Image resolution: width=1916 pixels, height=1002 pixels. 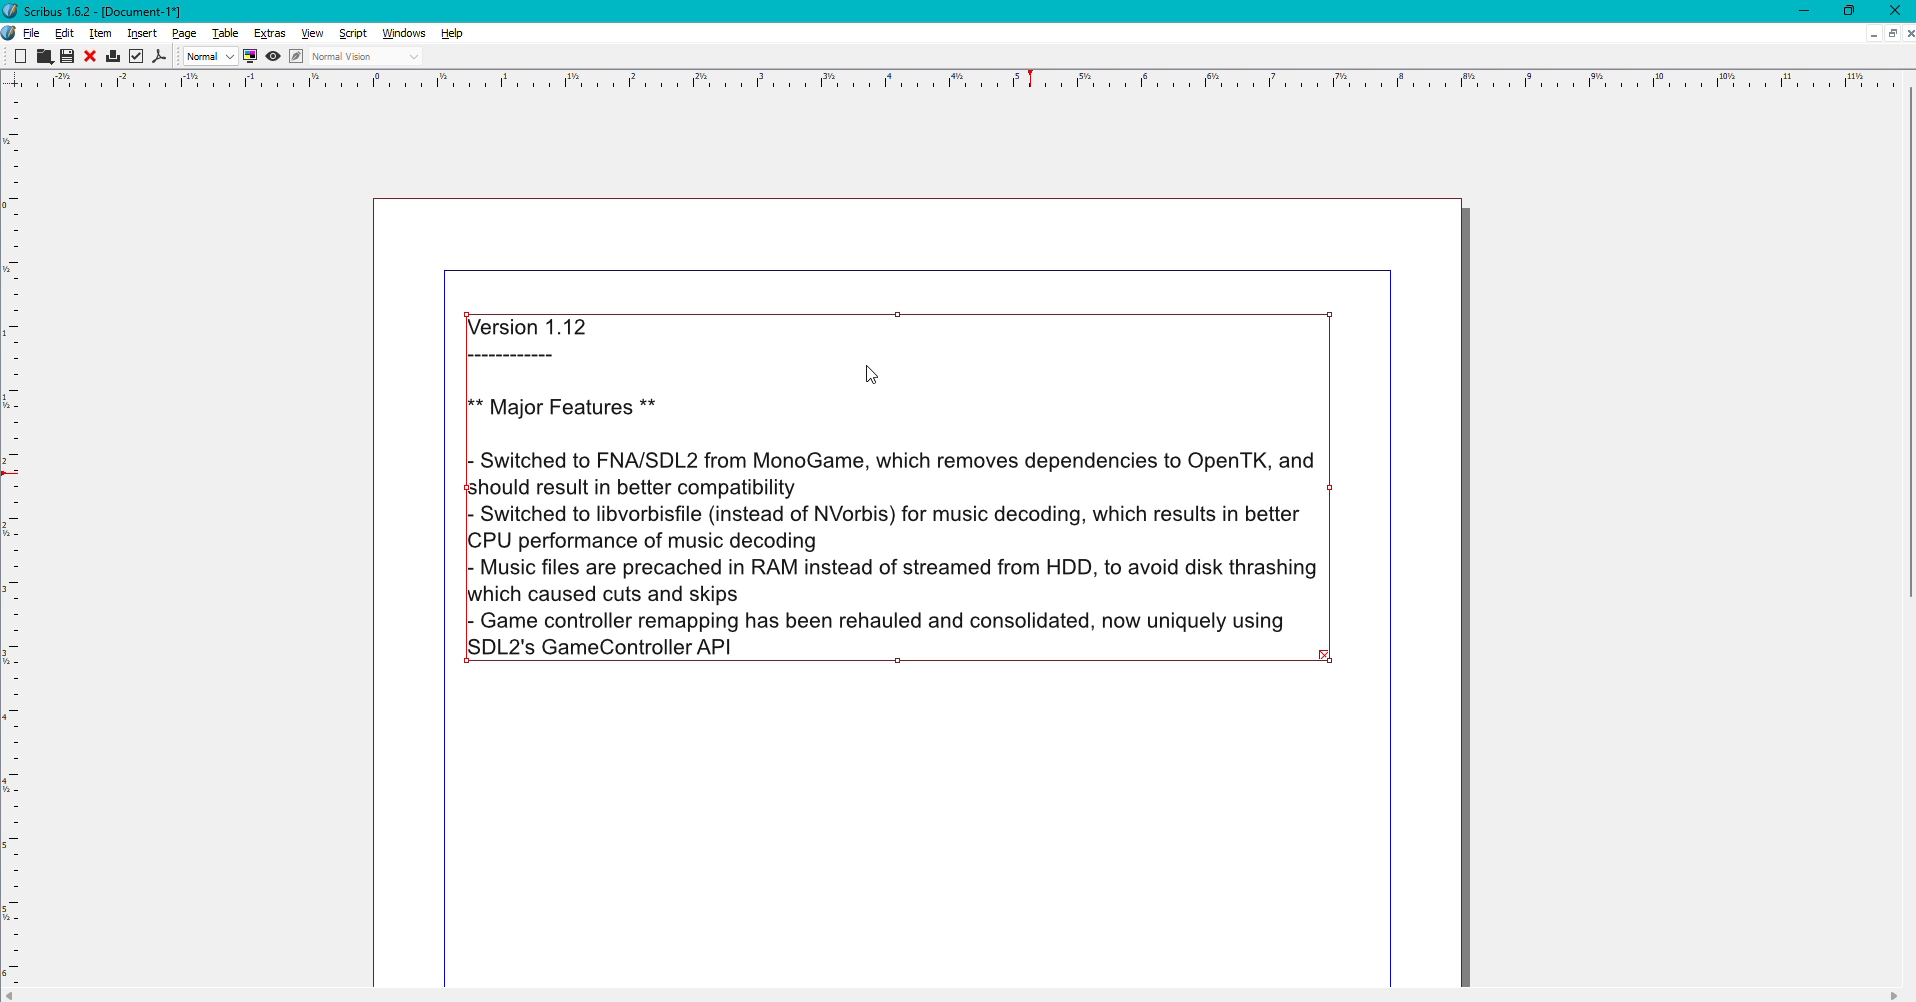 I want to click on Cursor, so click(x=871, y=375).